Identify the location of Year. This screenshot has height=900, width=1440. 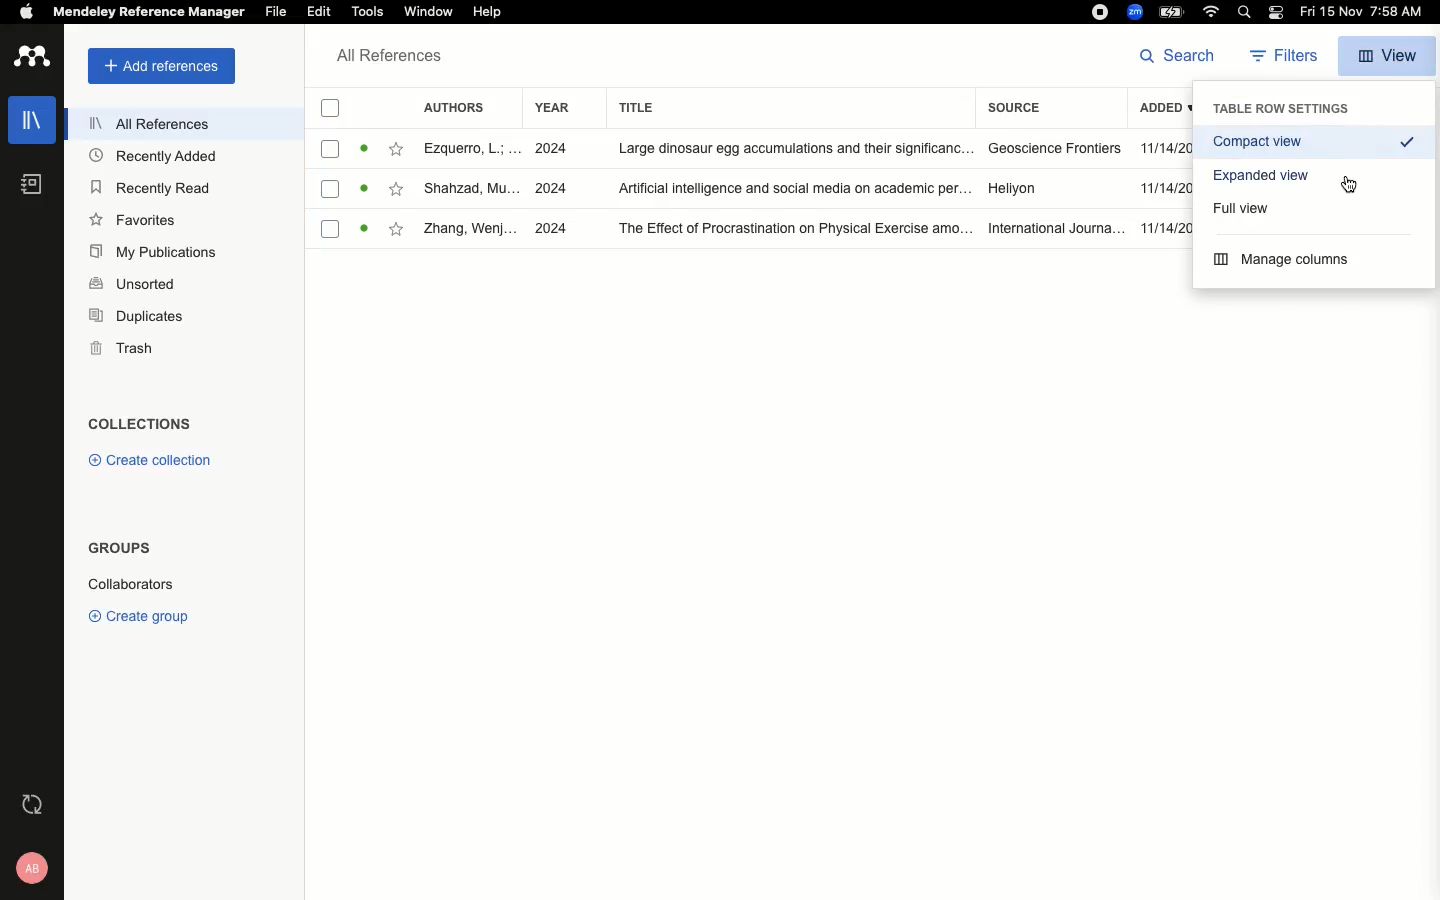
(549, 111).